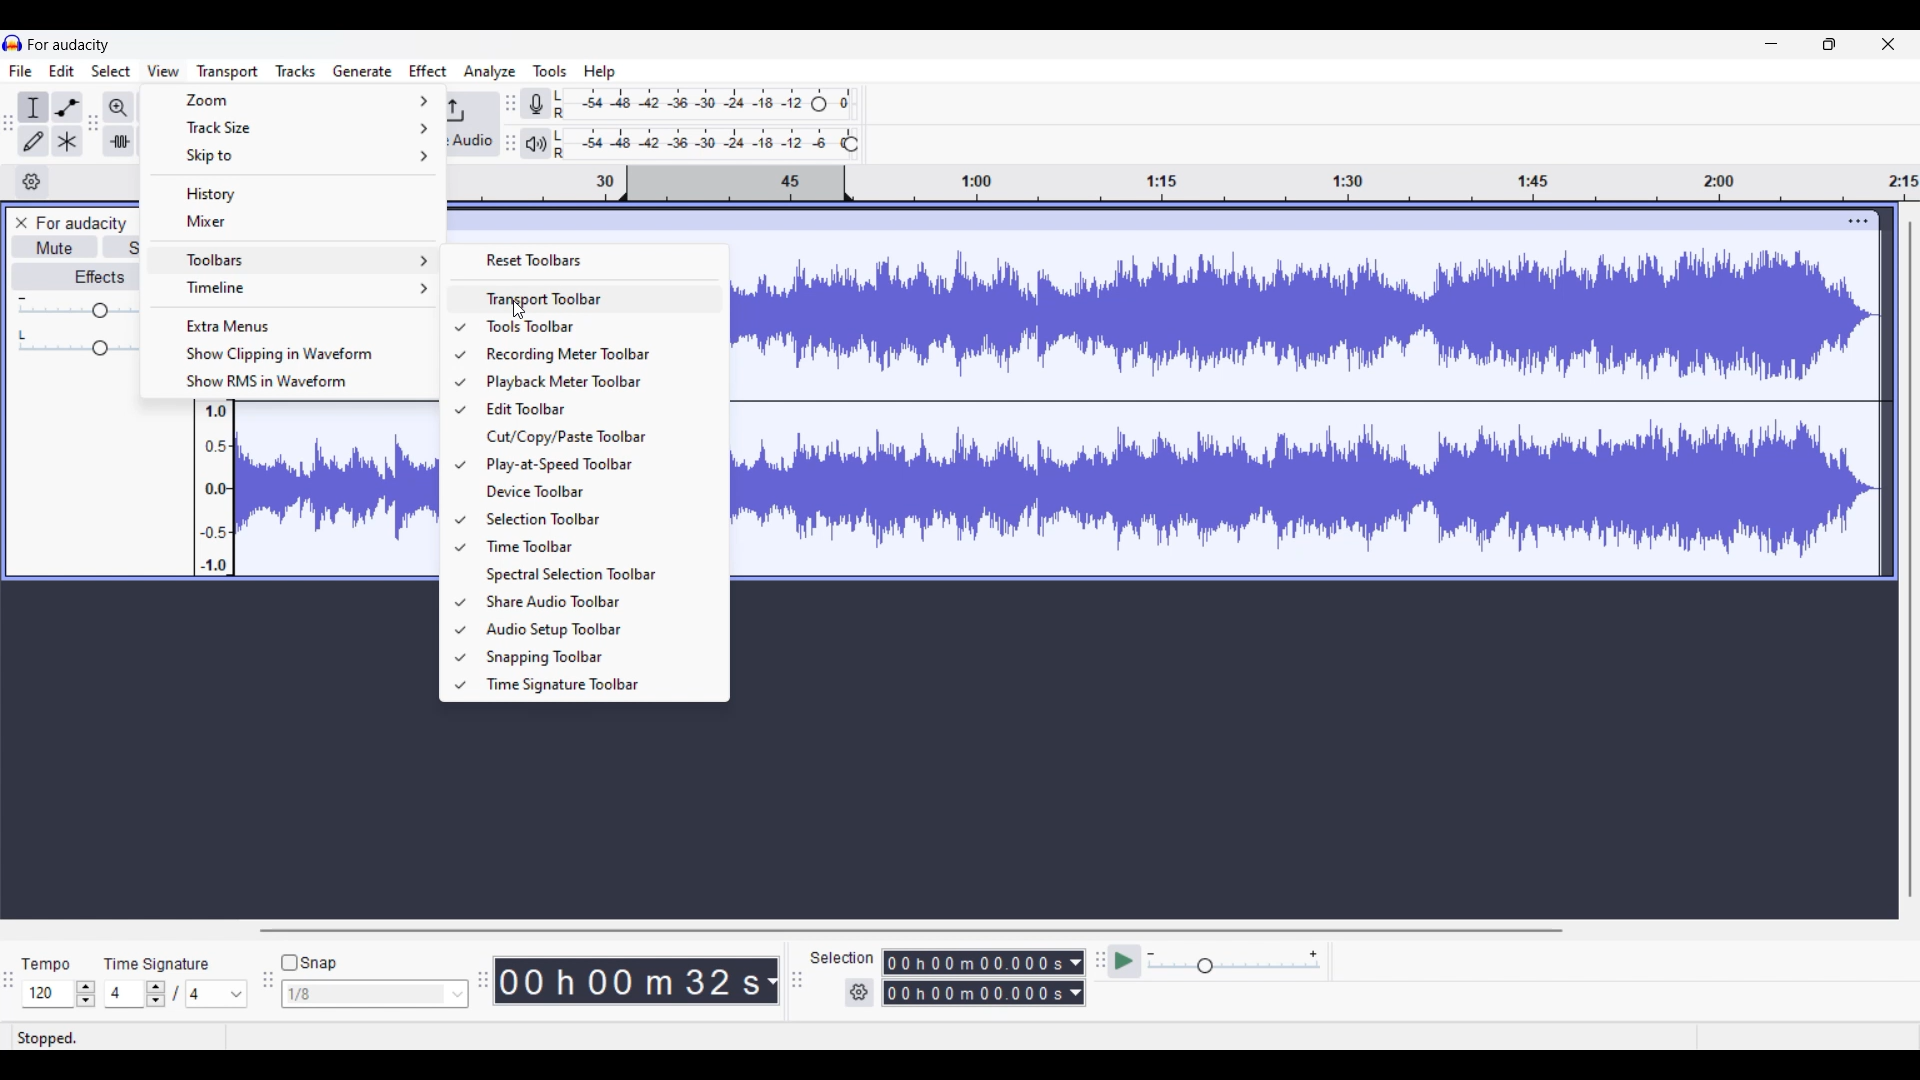 The image size is (1920, 1080). What do you see at coordinates (85, 993) in the screenshot?
I see `Increase/Decrease tempo` at bounding box center [85, 993].